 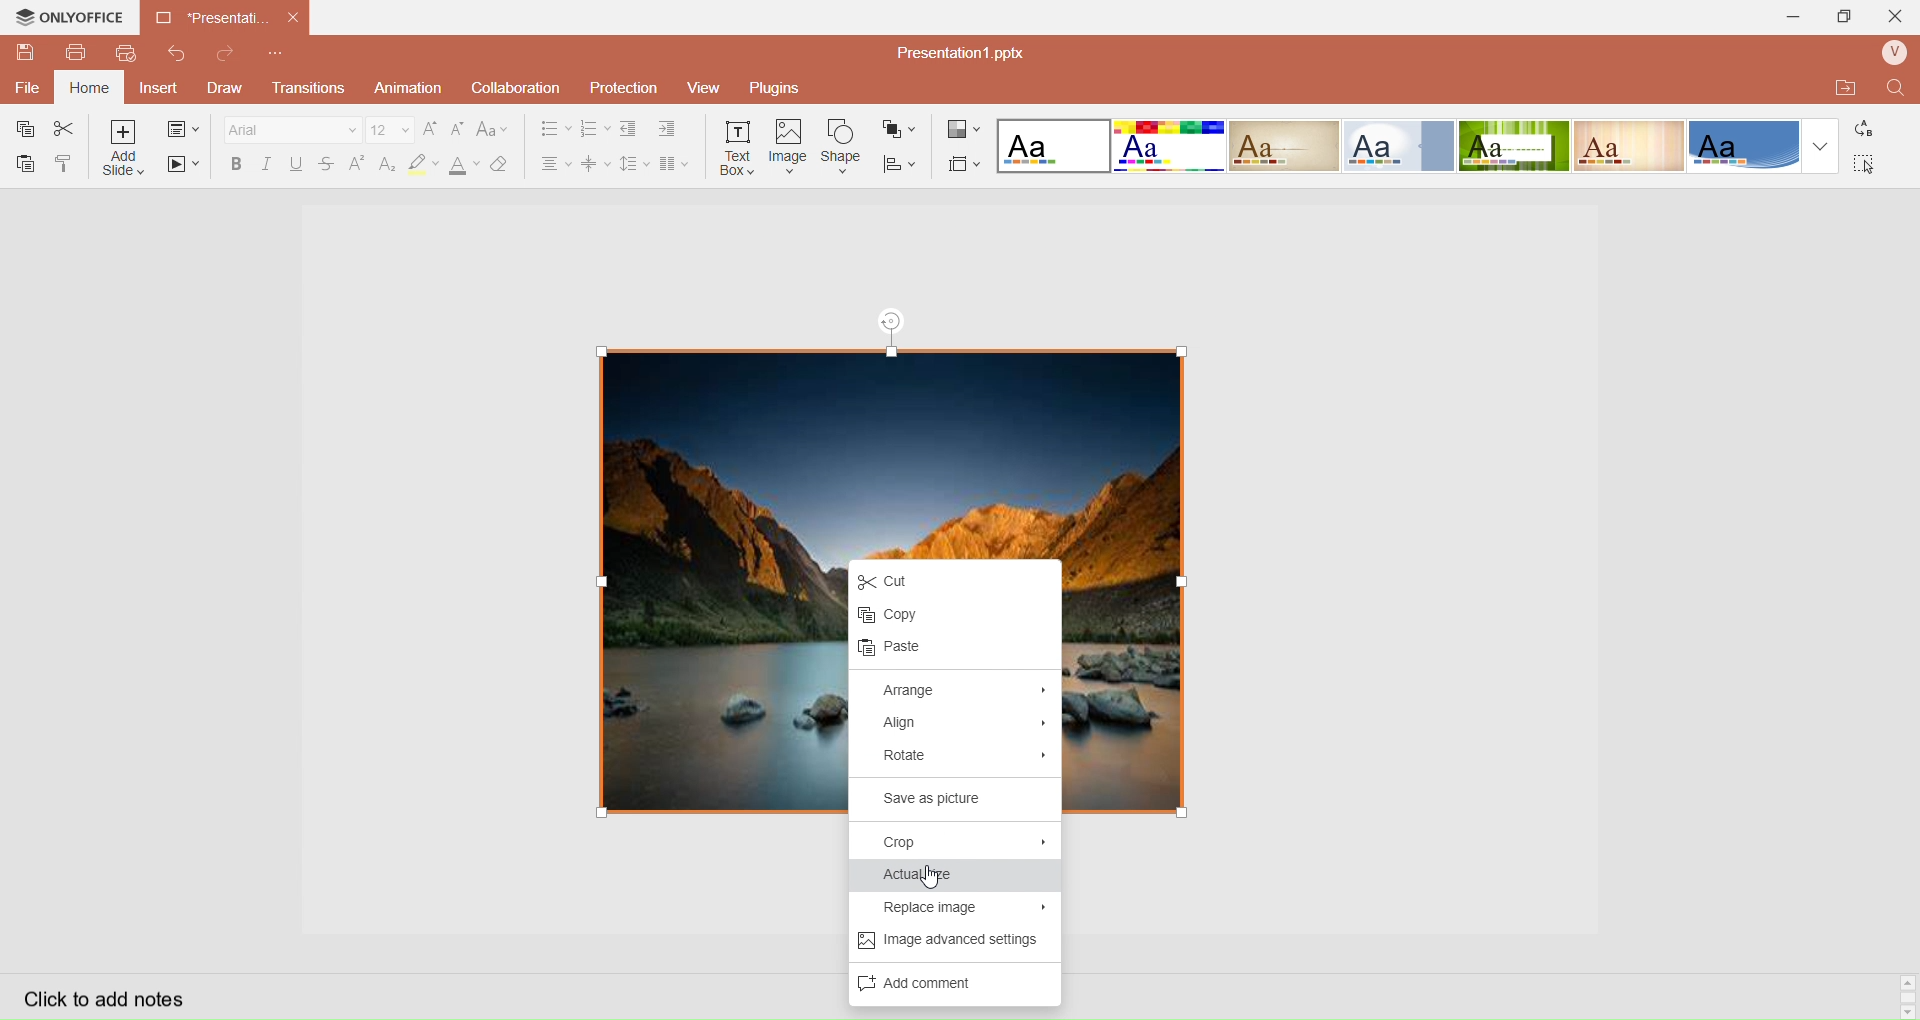 What do you see at coordinates (900, 164) in the screenshot?
I see `Align Shape` at bounding box center [900, 164].